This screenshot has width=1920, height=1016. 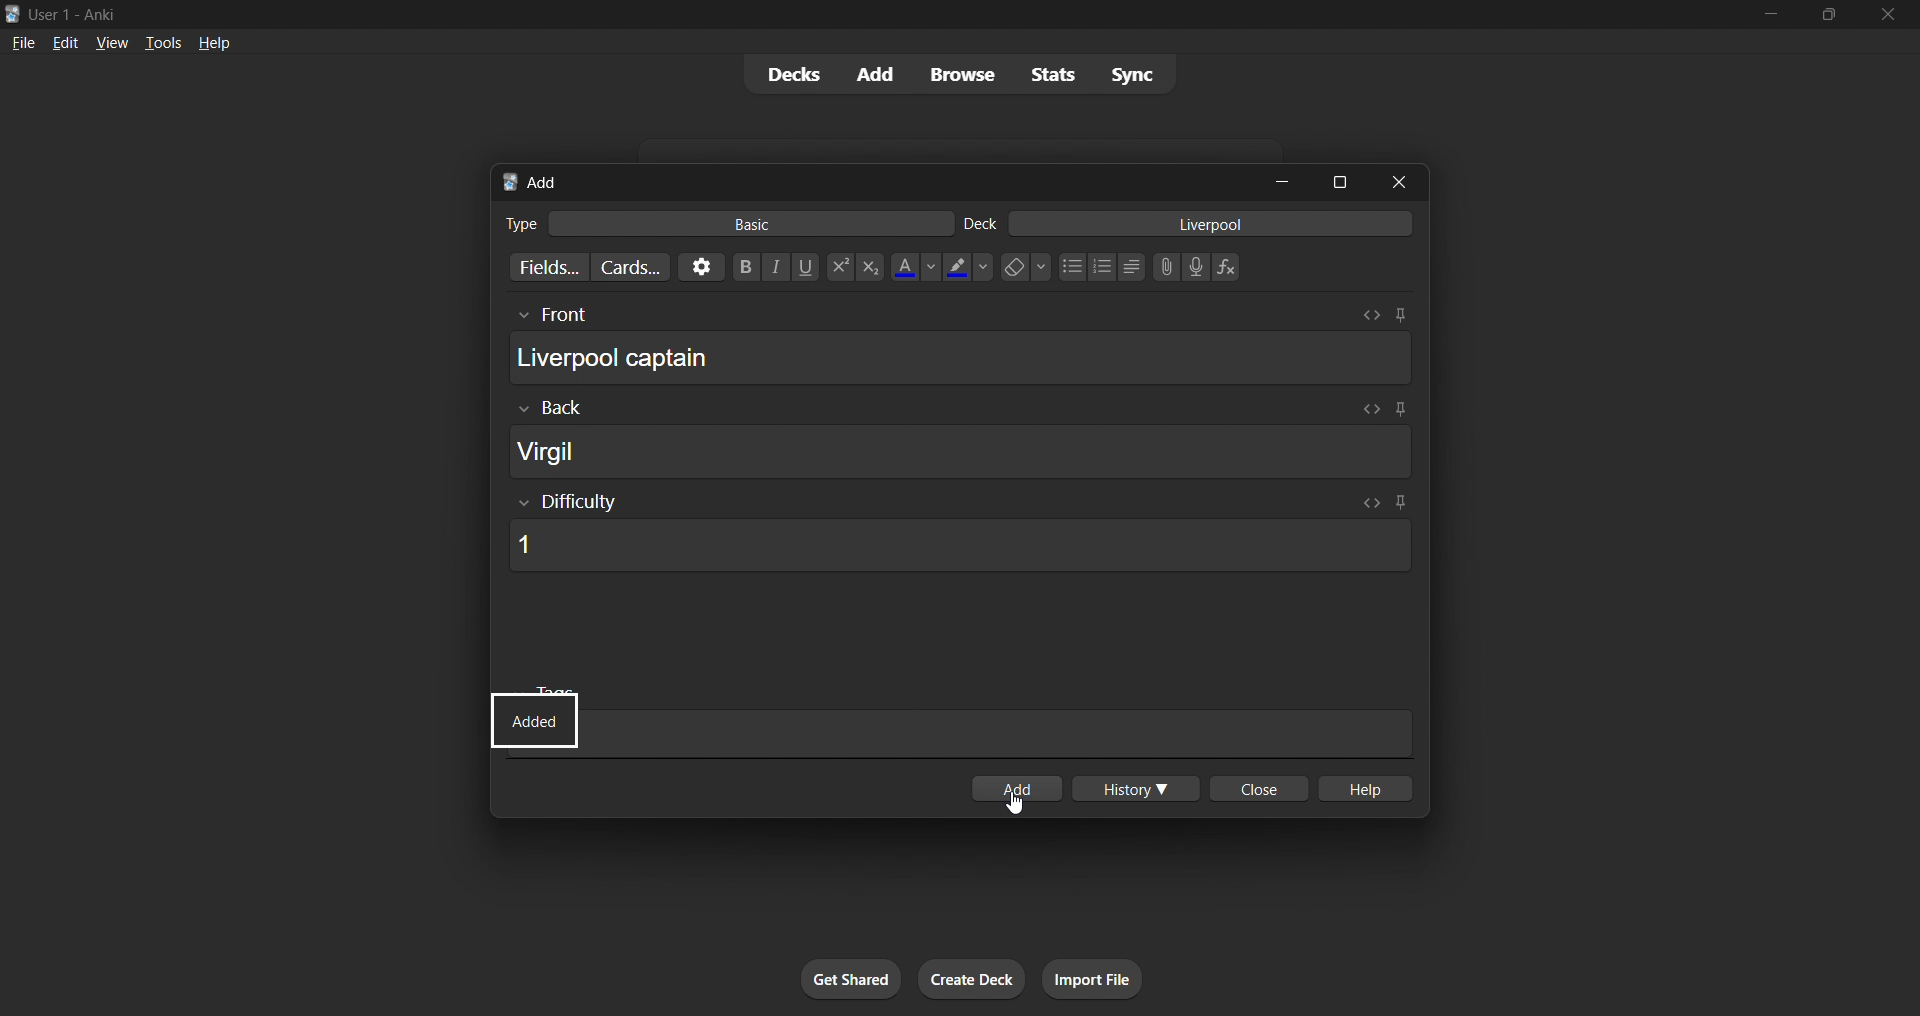 I want to click on stats, so click(x=1052, y=74).